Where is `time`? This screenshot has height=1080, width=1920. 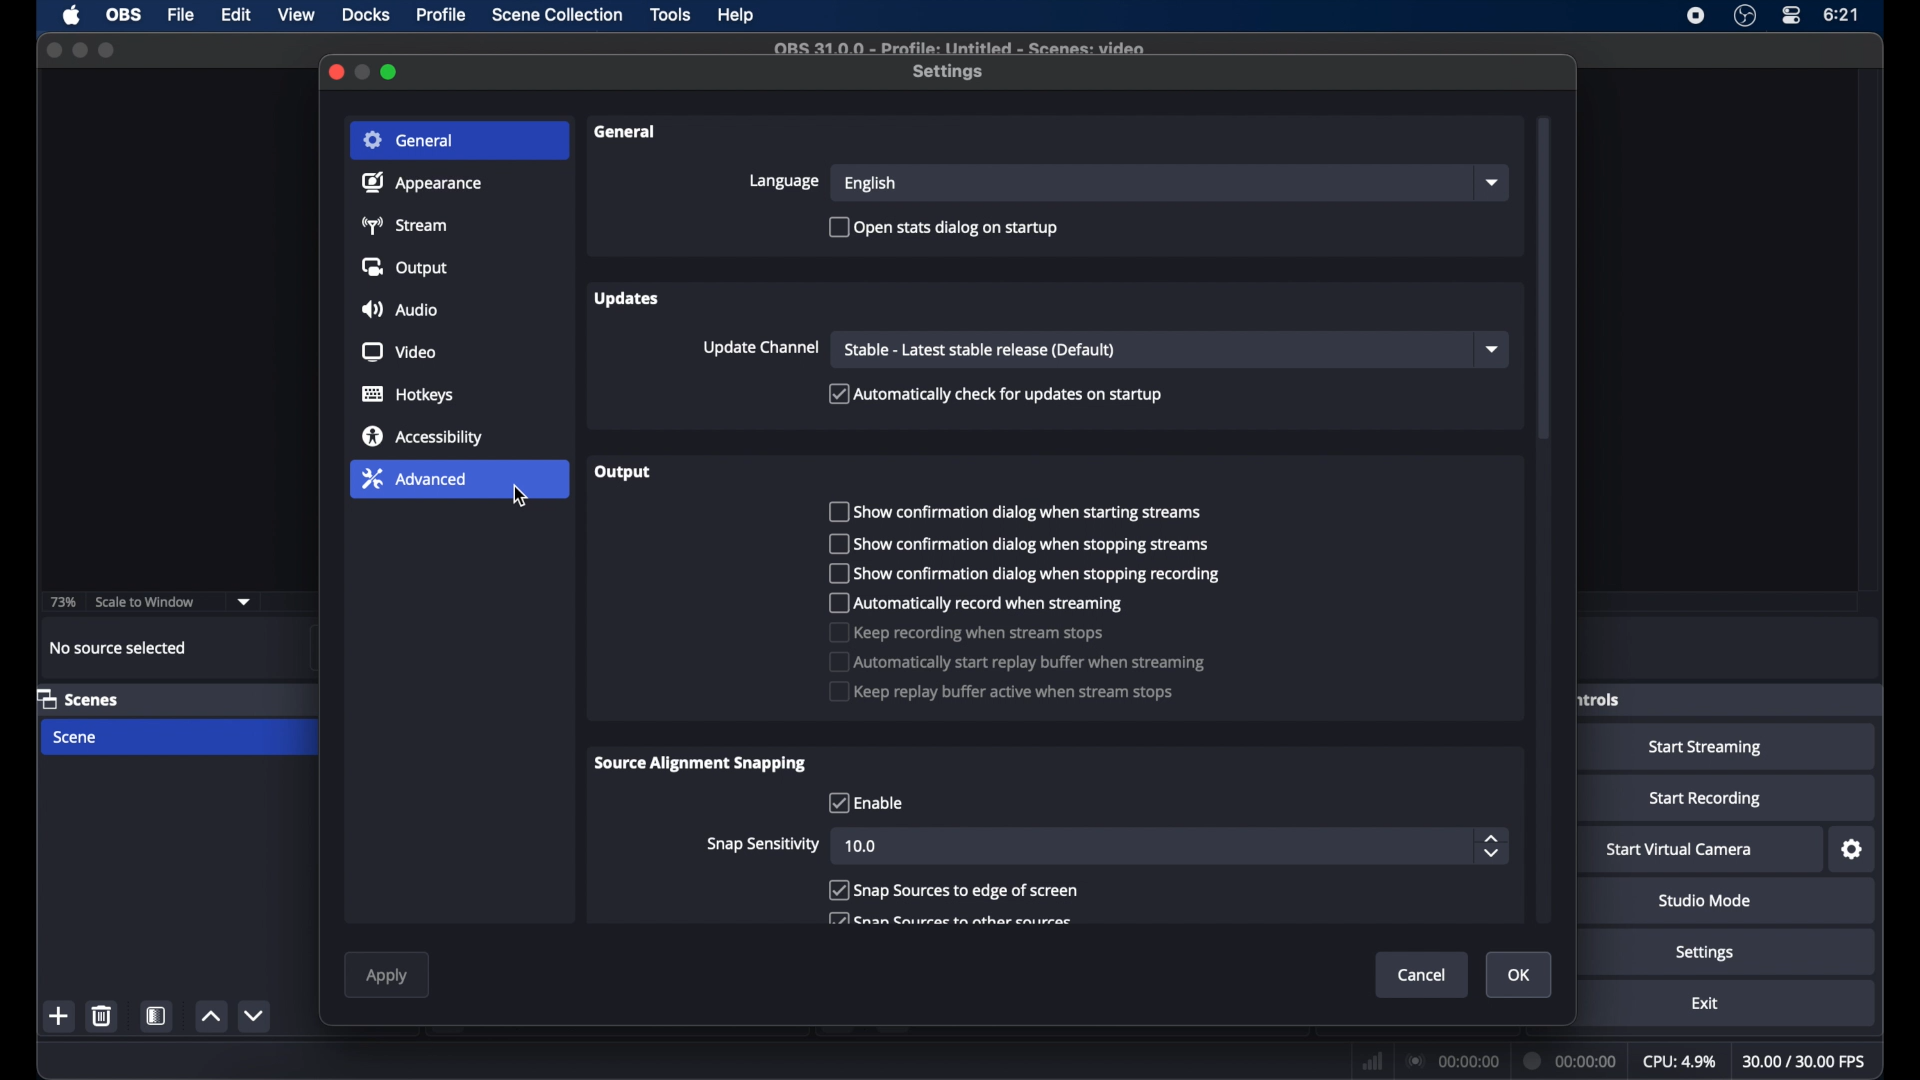 time is located at coordinates (1842, 15).